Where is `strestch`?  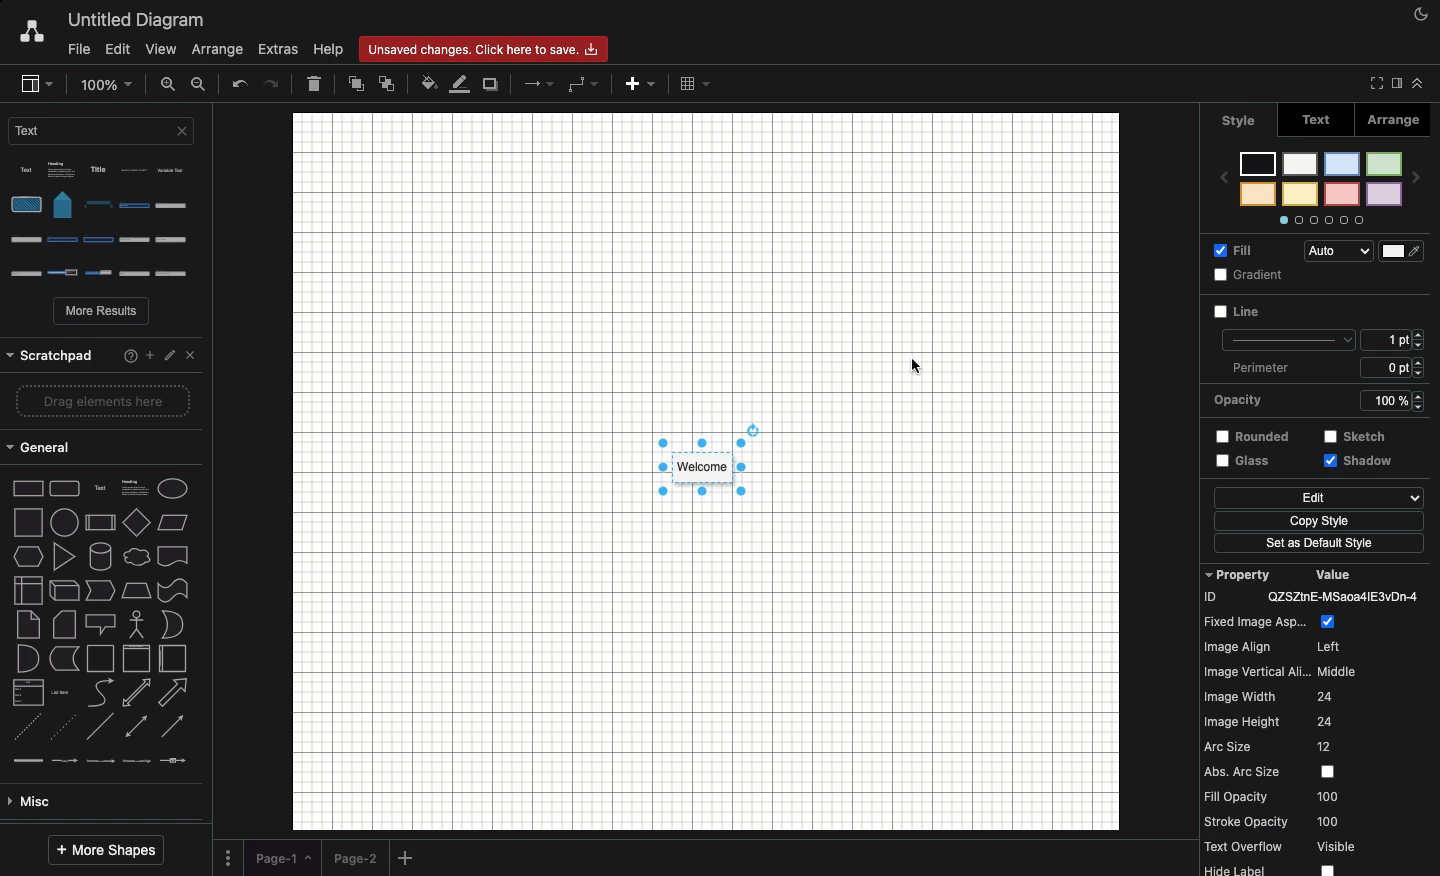
strestch is located at coordinates (1389, 399).